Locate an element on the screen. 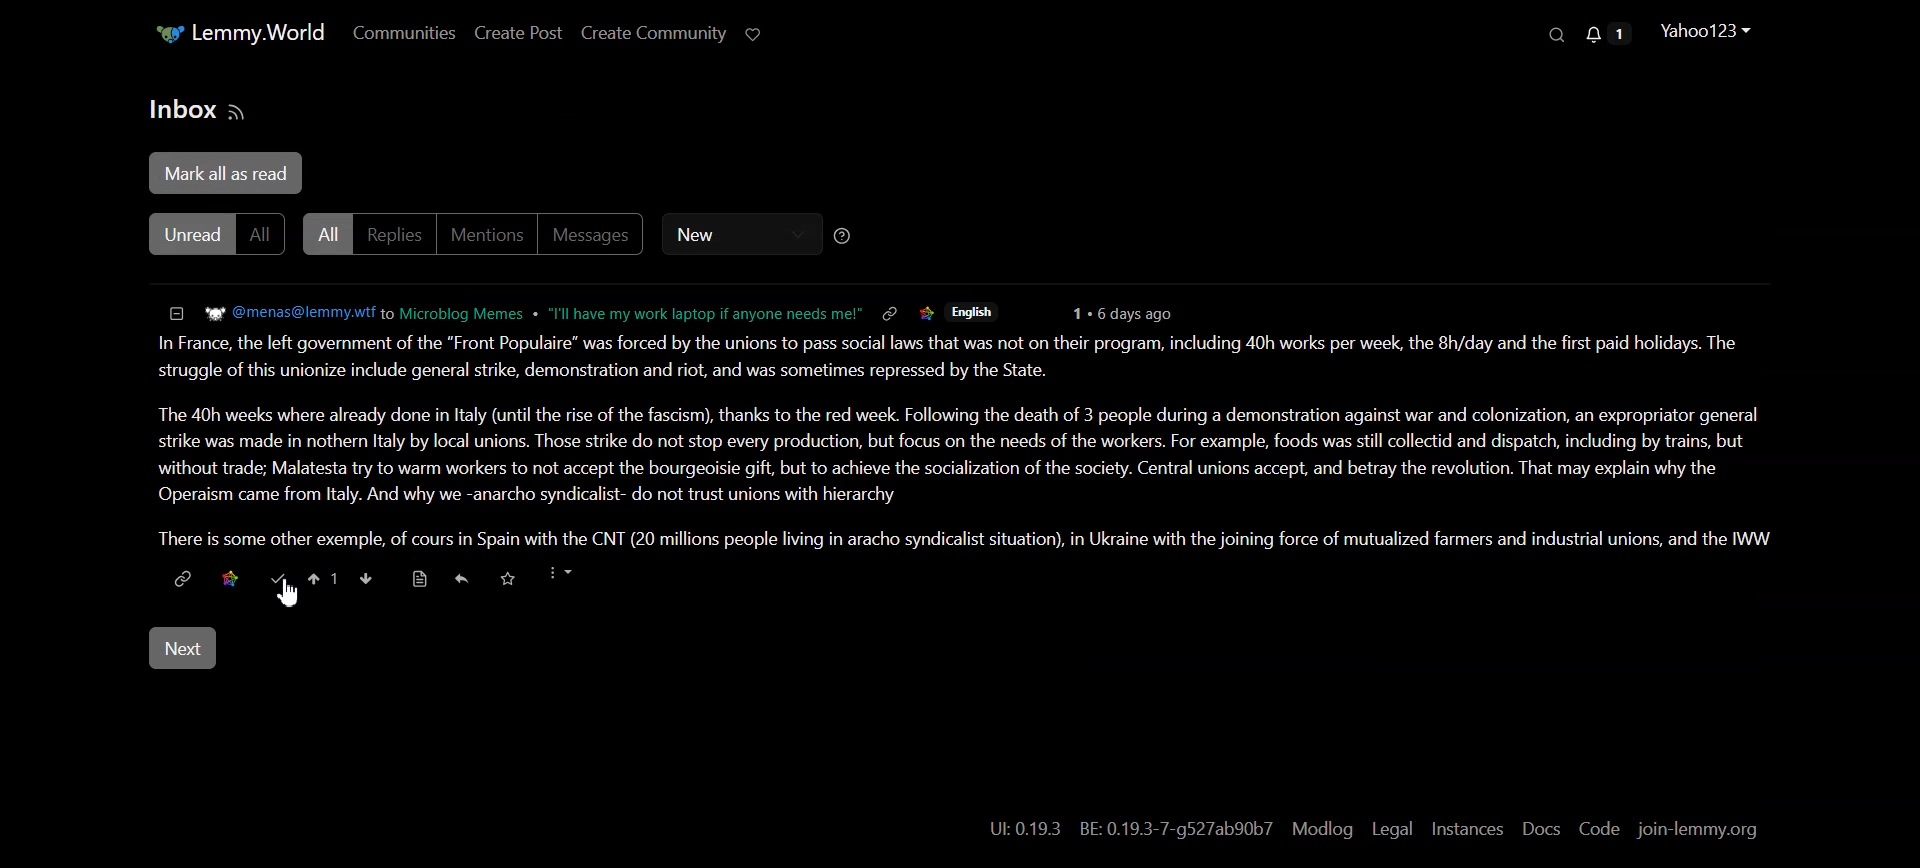 Image resolution: width=1920 pixels, height=868 pixels. In France, the left government of the "Front Populaire” was forced by the unions to pass social laws that was not on their program, including 40h works per week, the 8h/day and the first paid holidays. The
struggle of this unionize include general strike, demonstration and riot, and was sometimes repressed by the State.

The 40h weeks where already done in ltaly (until the rise of the fascism), thanks to the red week. Following the death of 3 people during a demonstration against war and colonization, an expropriator general
strike was made in nothern Italy by local unions. Those strike do not stop every production, but focus on the needs of the workers. For example, foods was still collectid and dispatch, including by trains, but
without trade; Malatesta try to warm workers to not accept the bourgeoisie gift, but to achieve the socialization of the society. Central unions accept, and betray the revolution. That may explain why the
Operaism came from Italy. And why we -anarcho syndicalist- do not trust unions with hierarchy

There is some other exemple, of cours in Spain with the CNT (20 millions people living in aracho syndicalist situation), in Ukraine with the joining force of mutualized farmers and industrial unions, and the WW is located at coordinates (919, 439).